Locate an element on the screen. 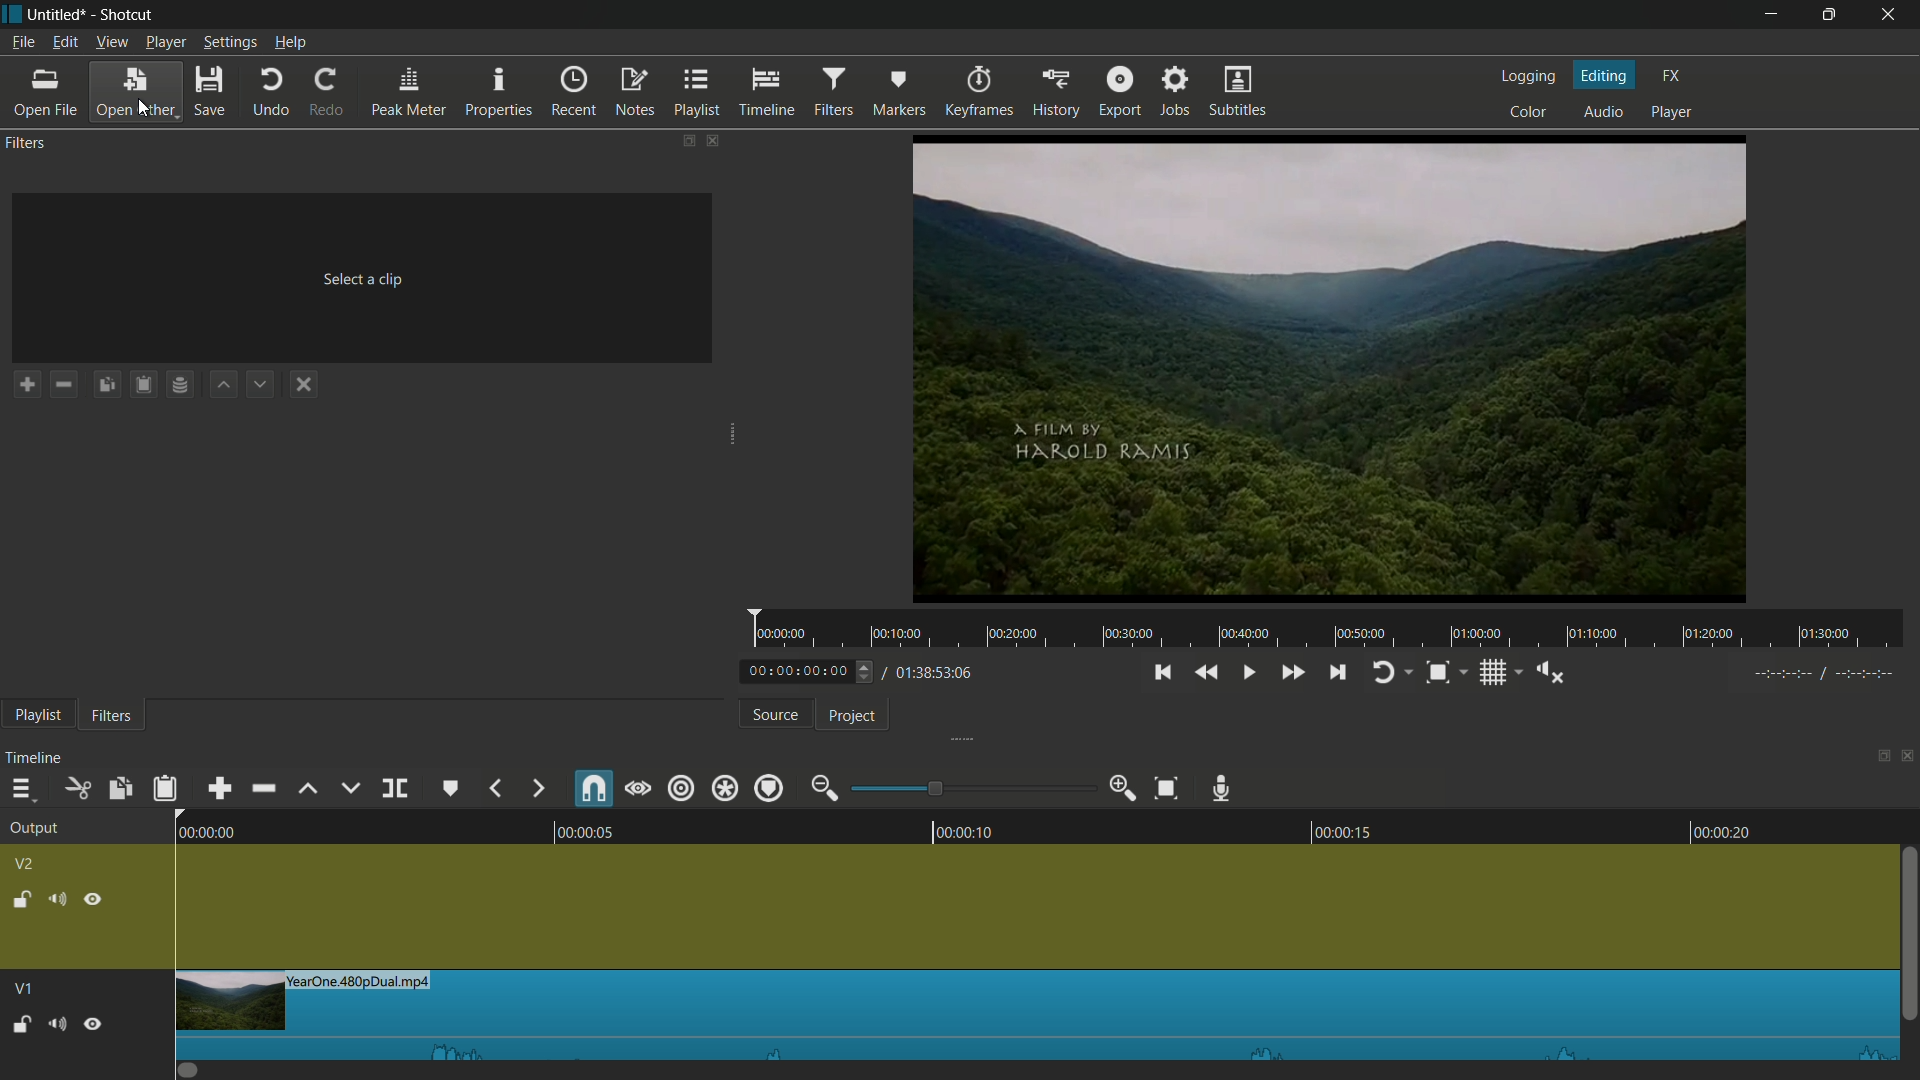  timeline menu is located at coordinates (20, 789).